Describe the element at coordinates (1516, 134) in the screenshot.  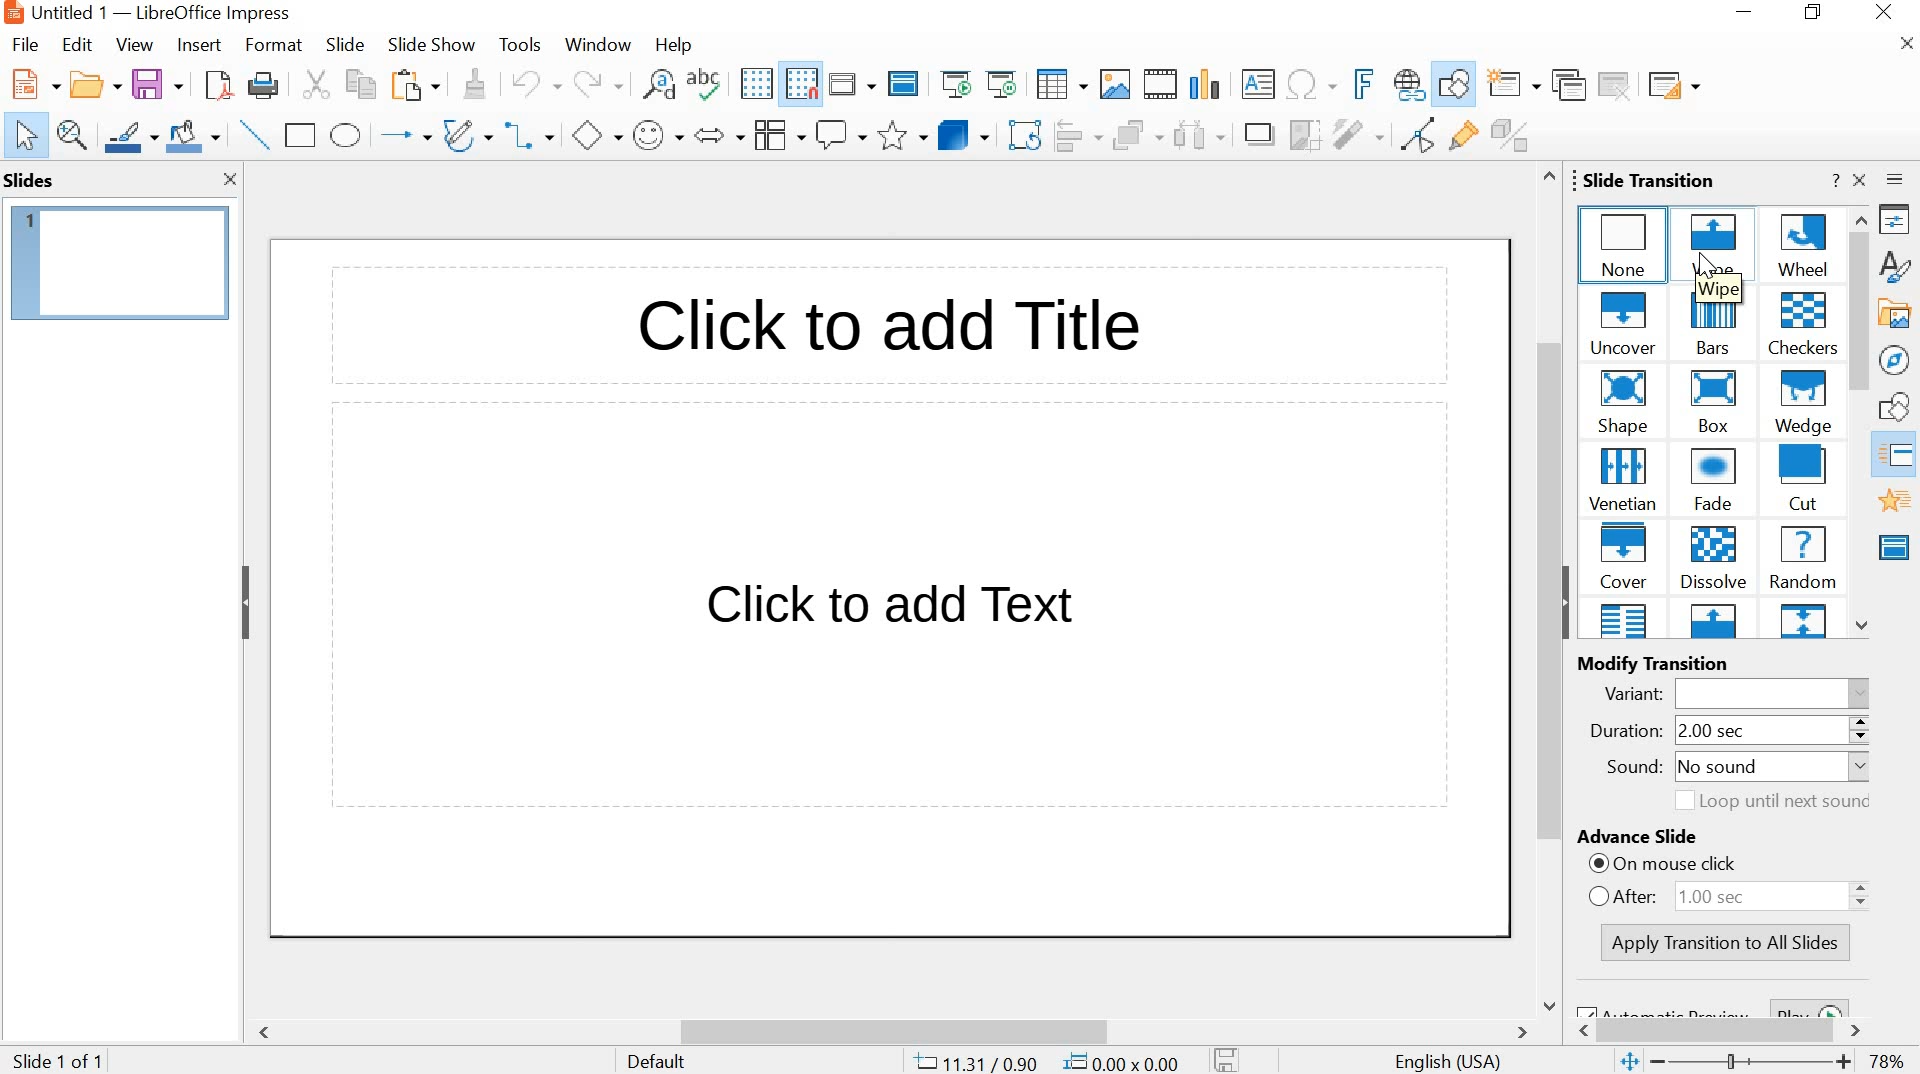
I see `Toggle Extrusion` at that location.